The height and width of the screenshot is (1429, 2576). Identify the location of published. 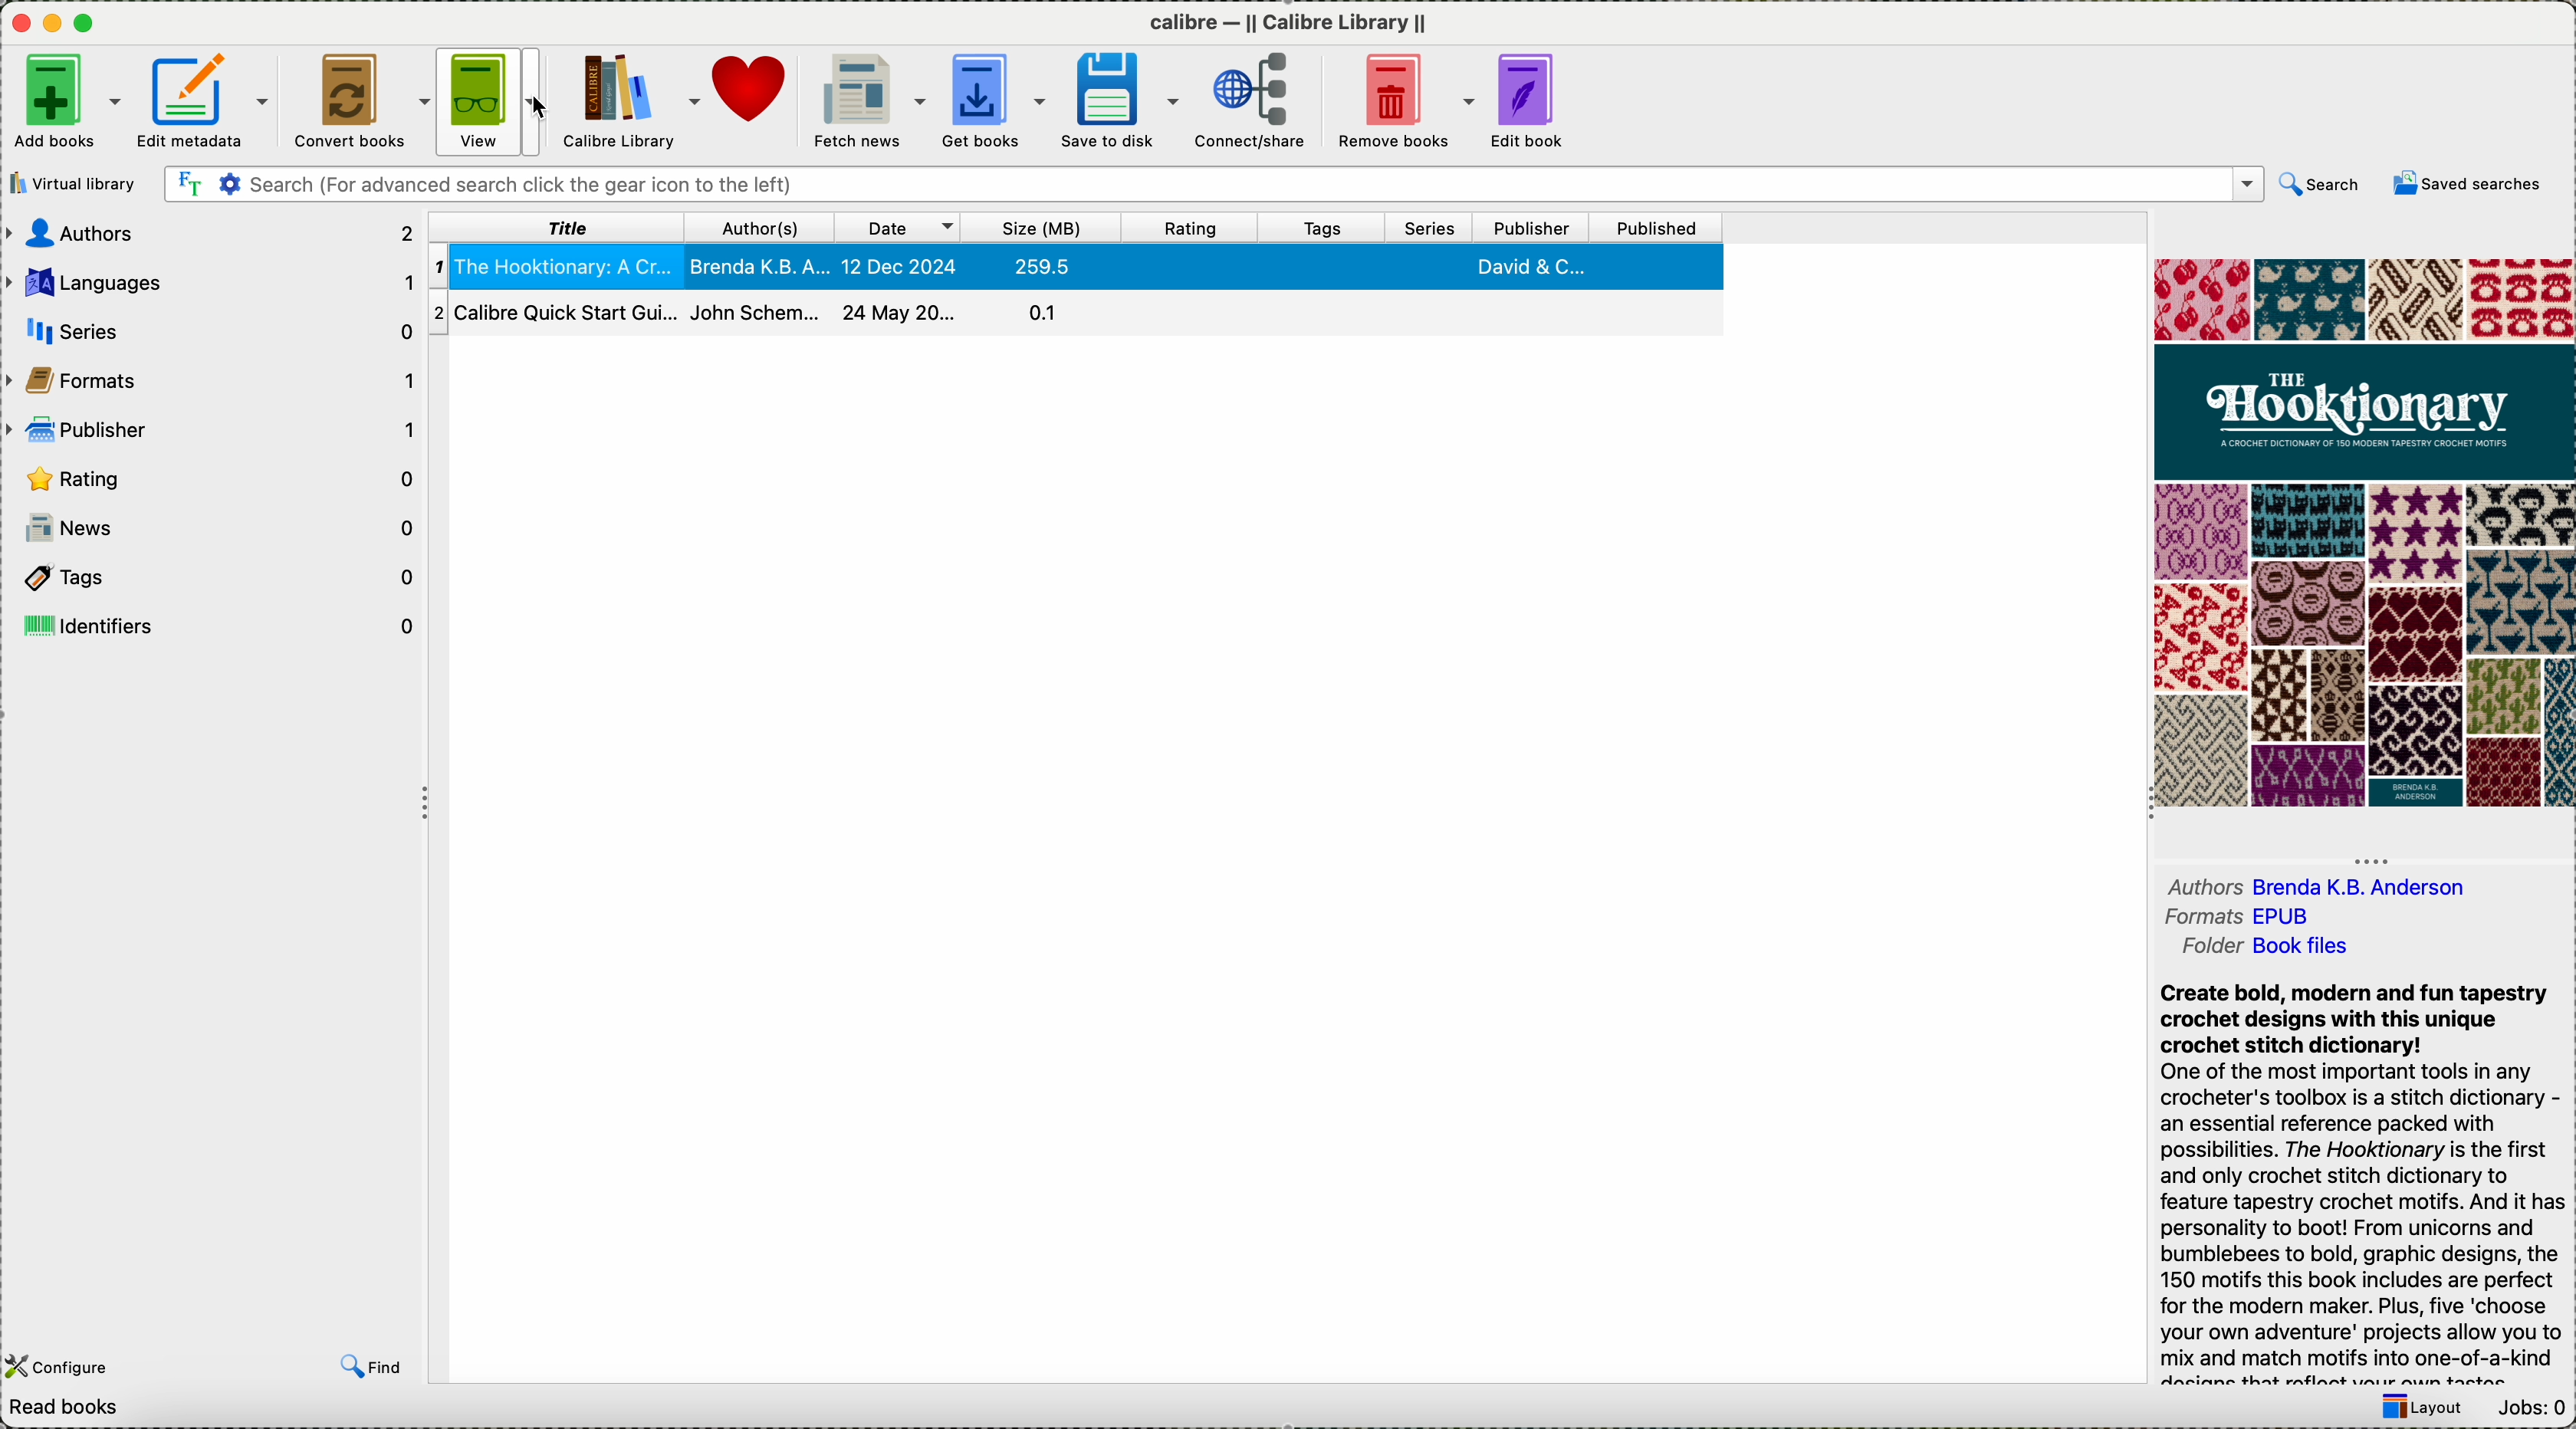
(1658, 227).